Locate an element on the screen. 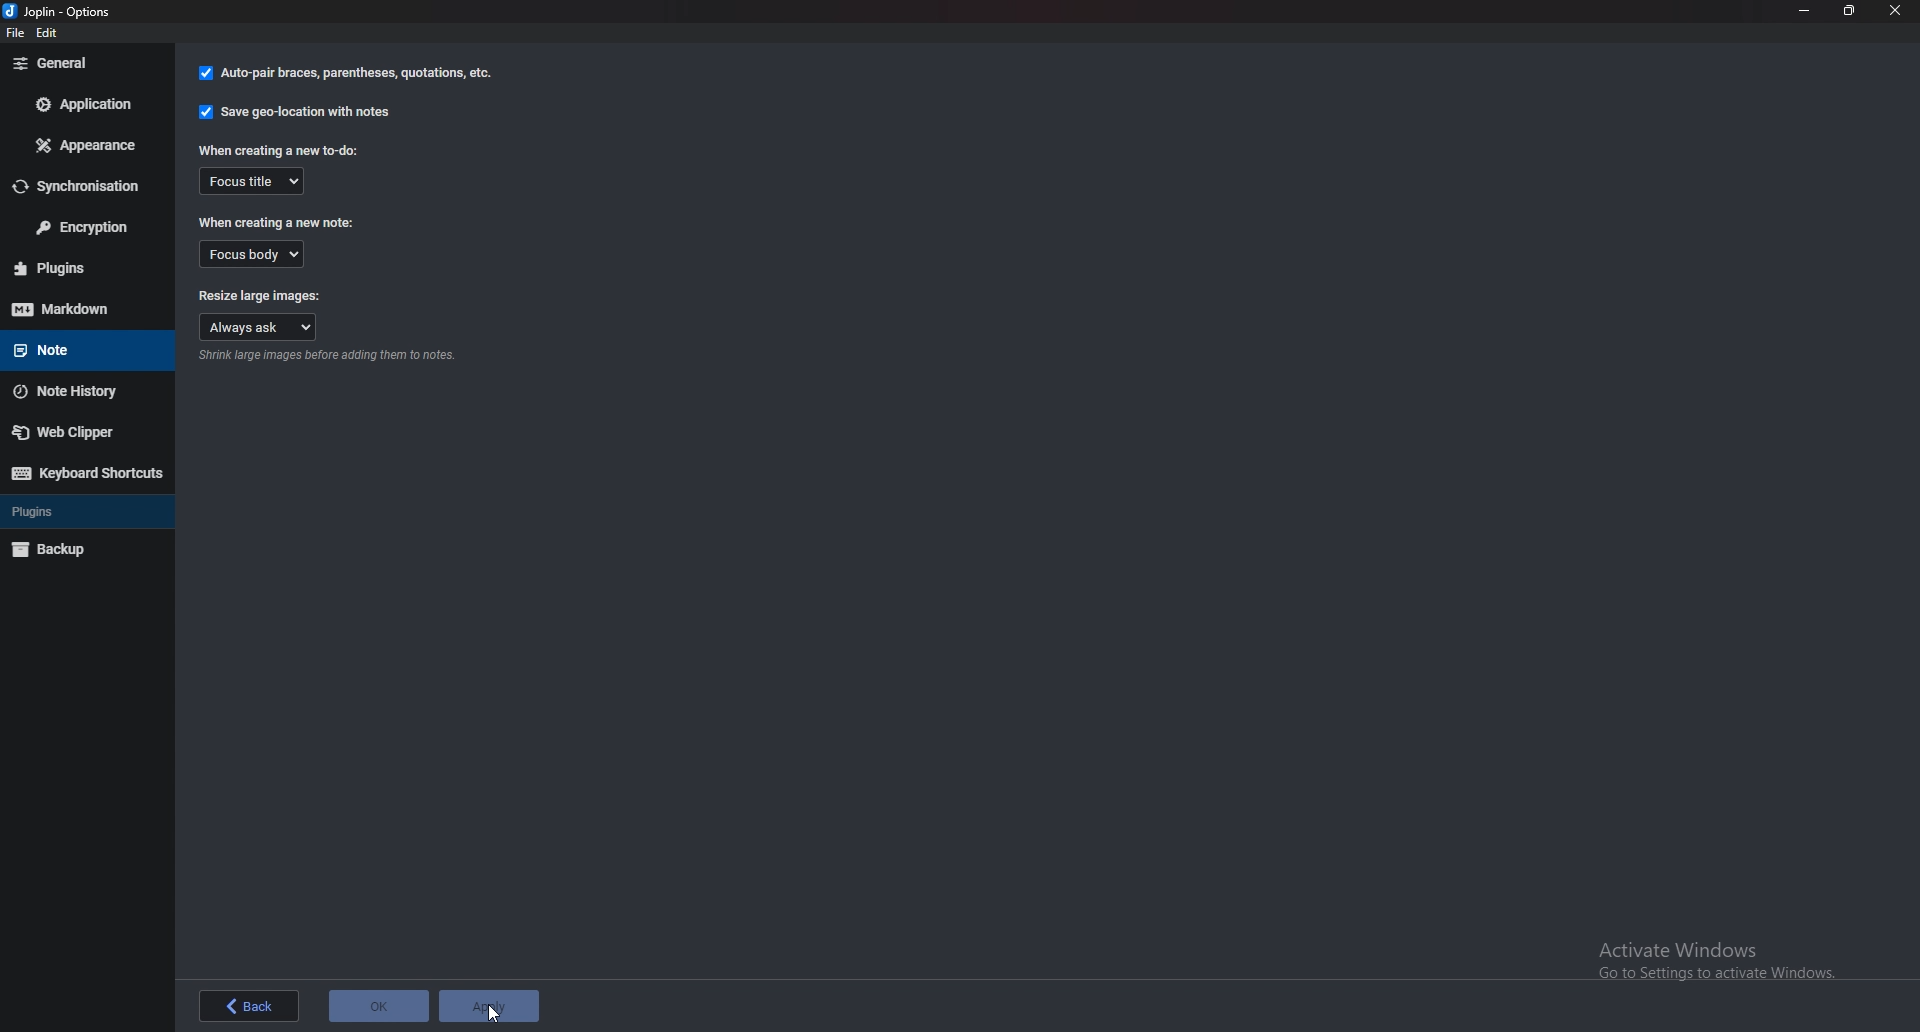 The height and width of the screenshot is (1032, 1920). Note history is located at coordinates (82, 393).